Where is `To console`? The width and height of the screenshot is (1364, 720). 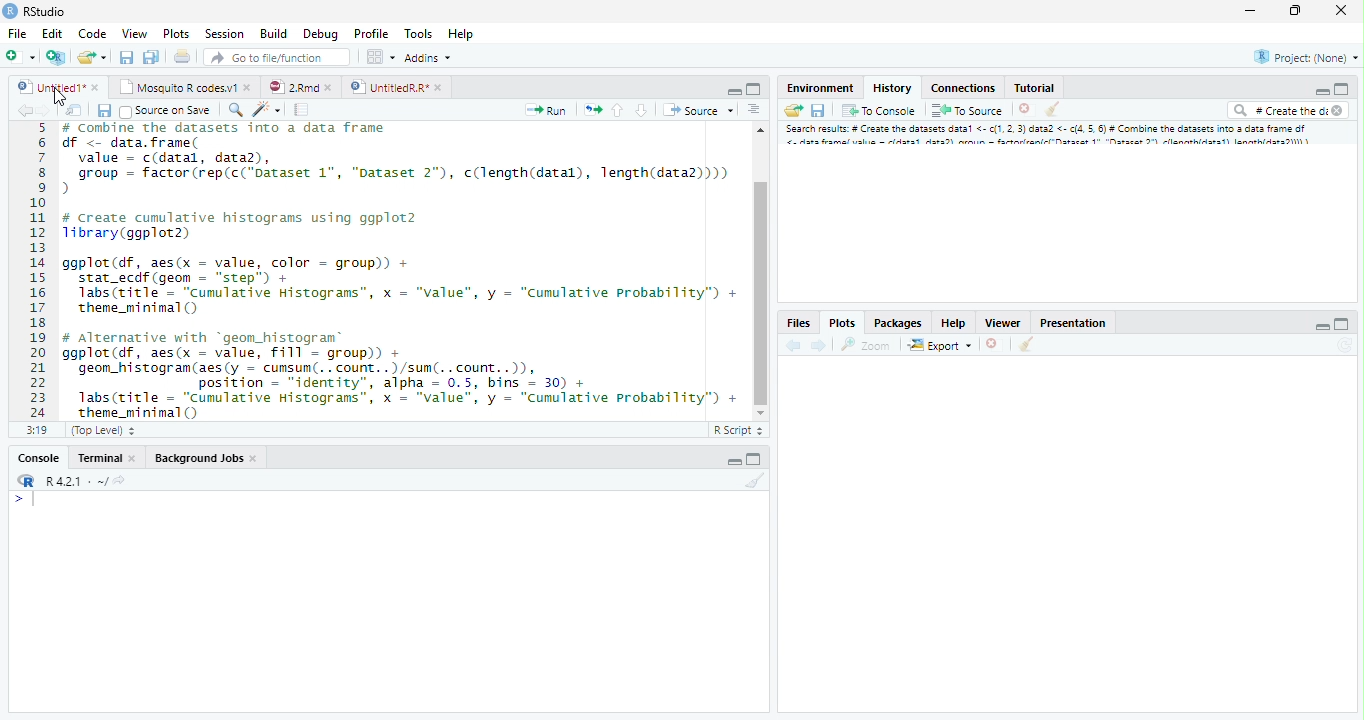 To console is located at coordinates (881, 111).